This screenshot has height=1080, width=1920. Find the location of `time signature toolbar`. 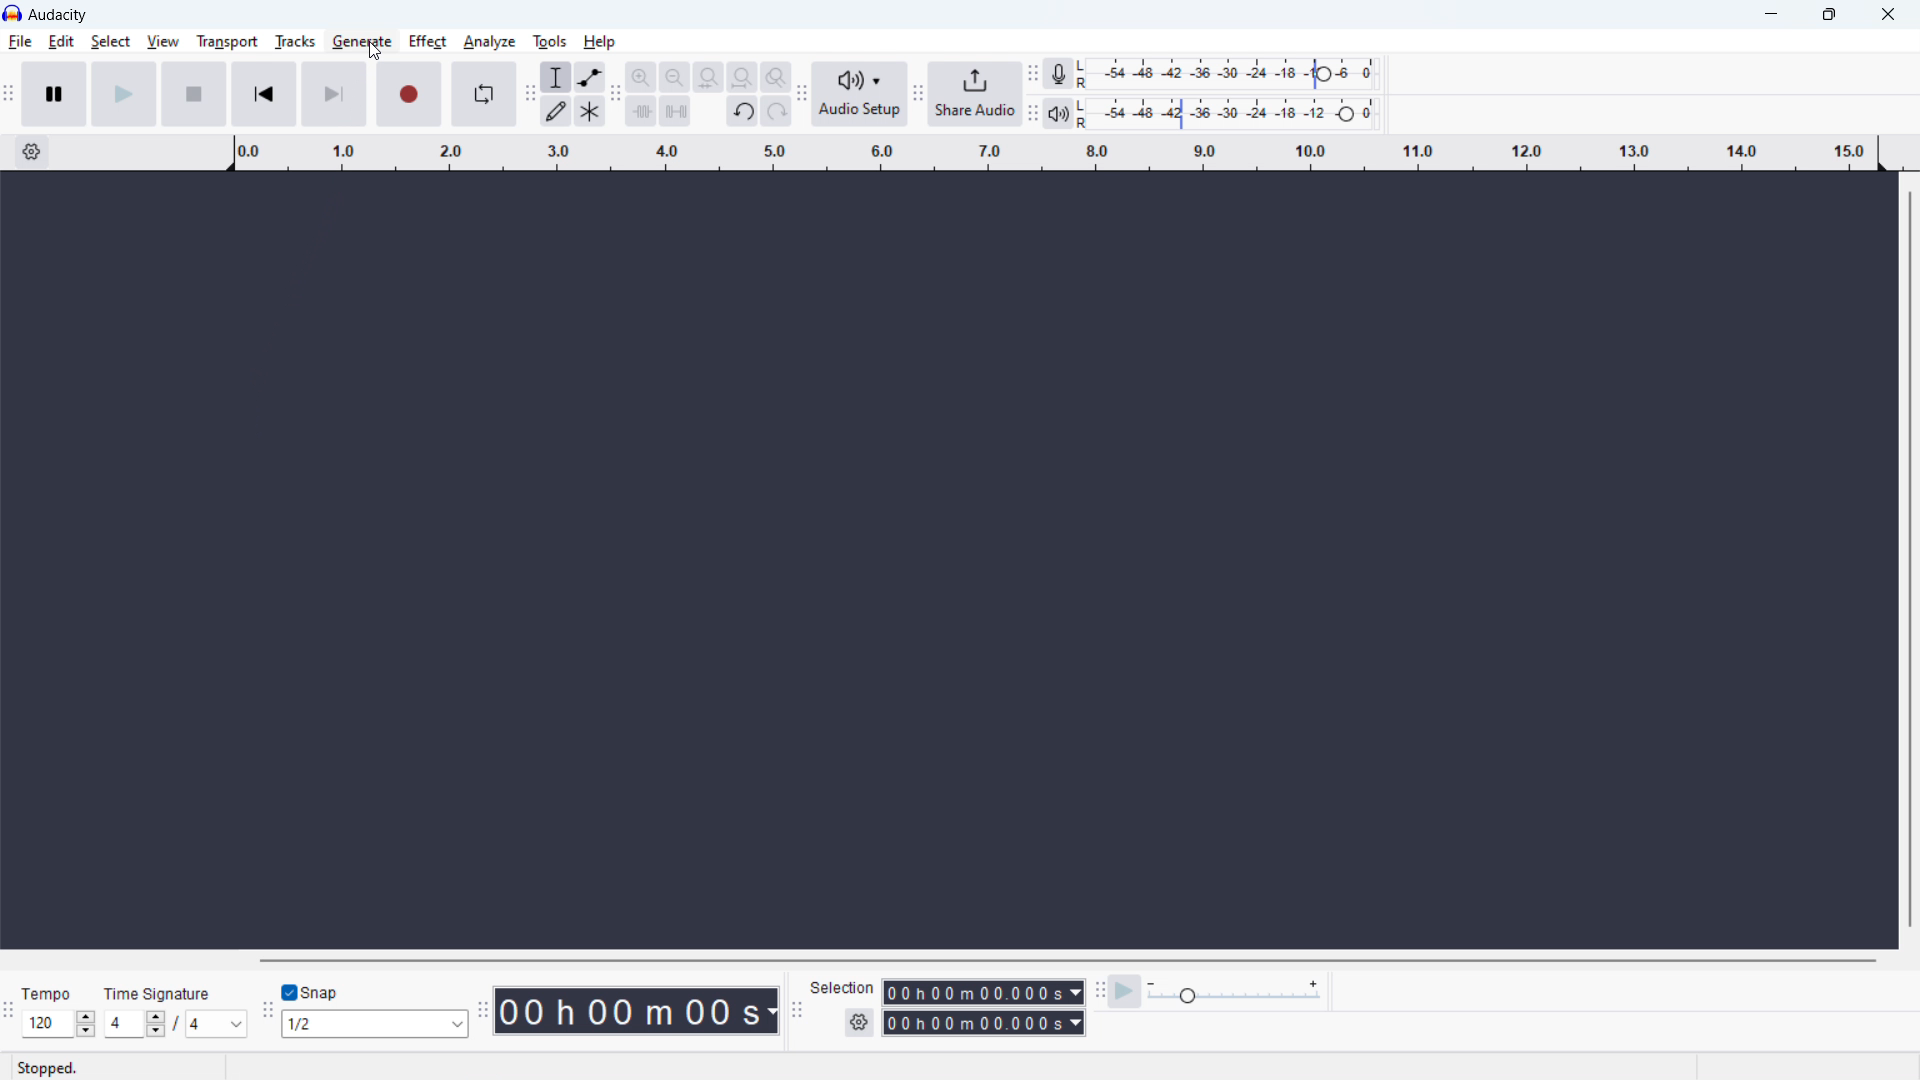

time signature toolbar is located at coordinates (10, 1013).